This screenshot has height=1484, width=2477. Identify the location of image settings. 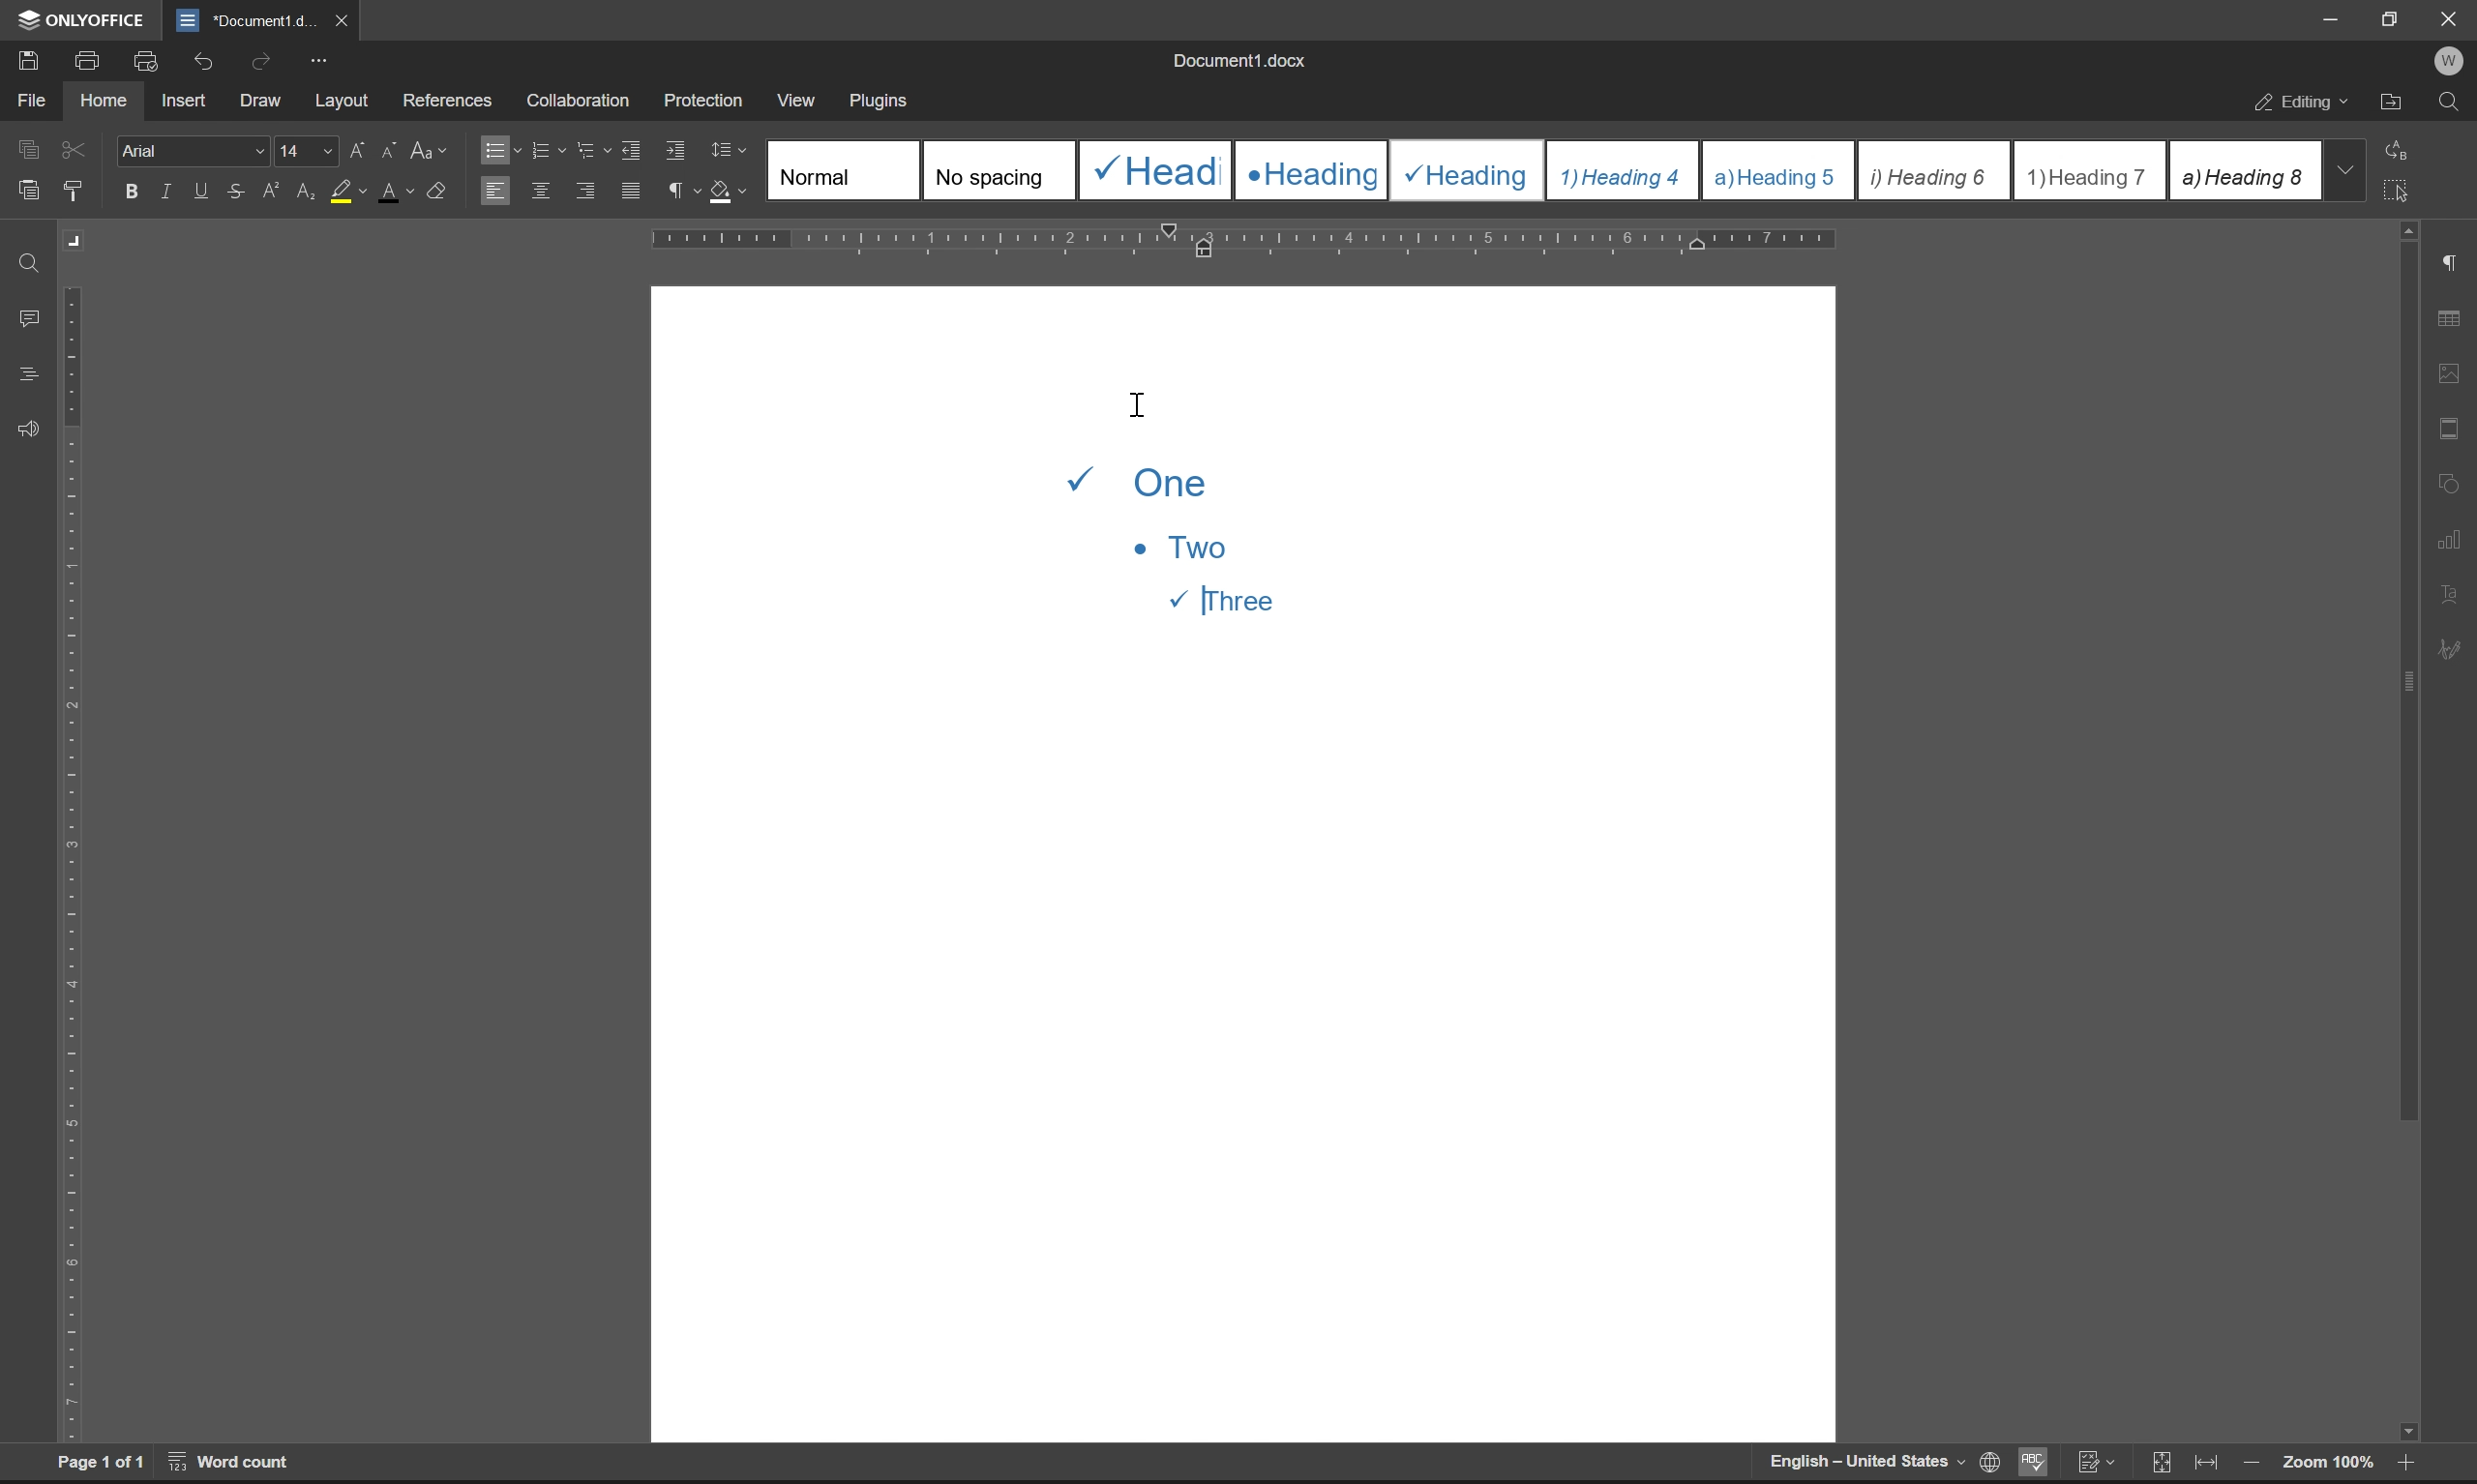
(2448, 368).